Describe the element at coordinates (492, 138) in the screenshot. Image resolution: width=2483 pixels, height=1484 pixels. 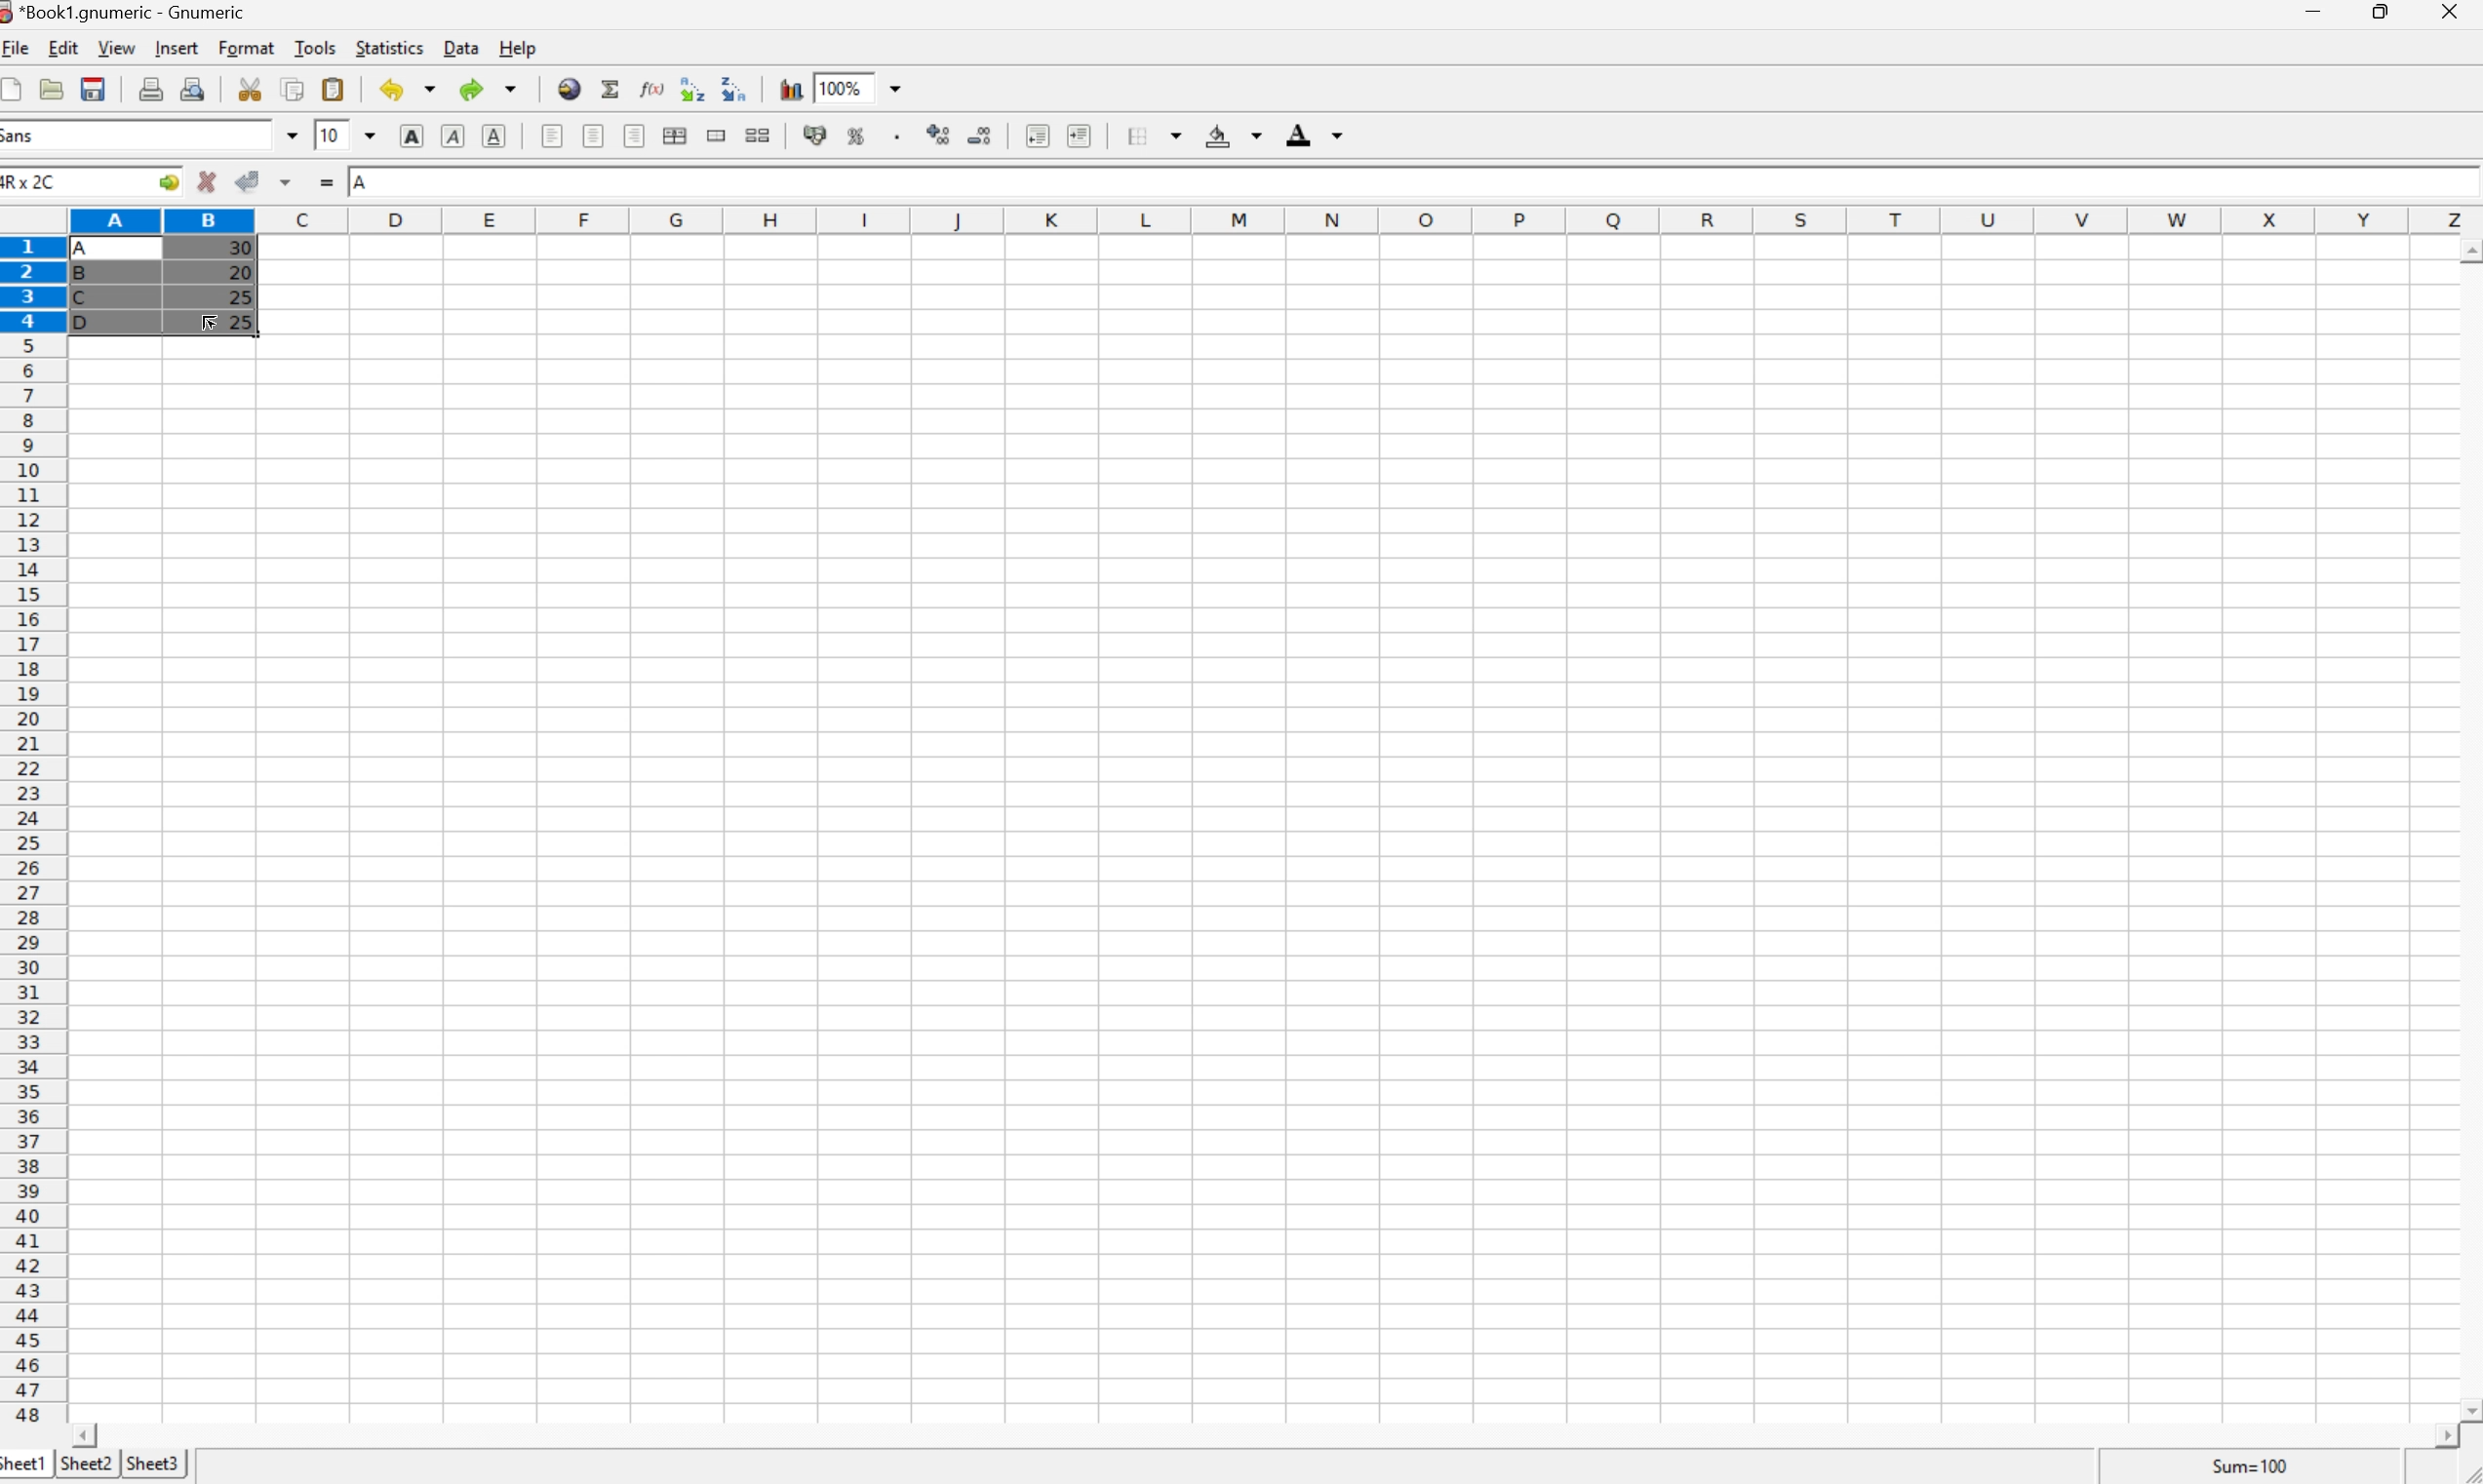
I see `Underline` at that location.